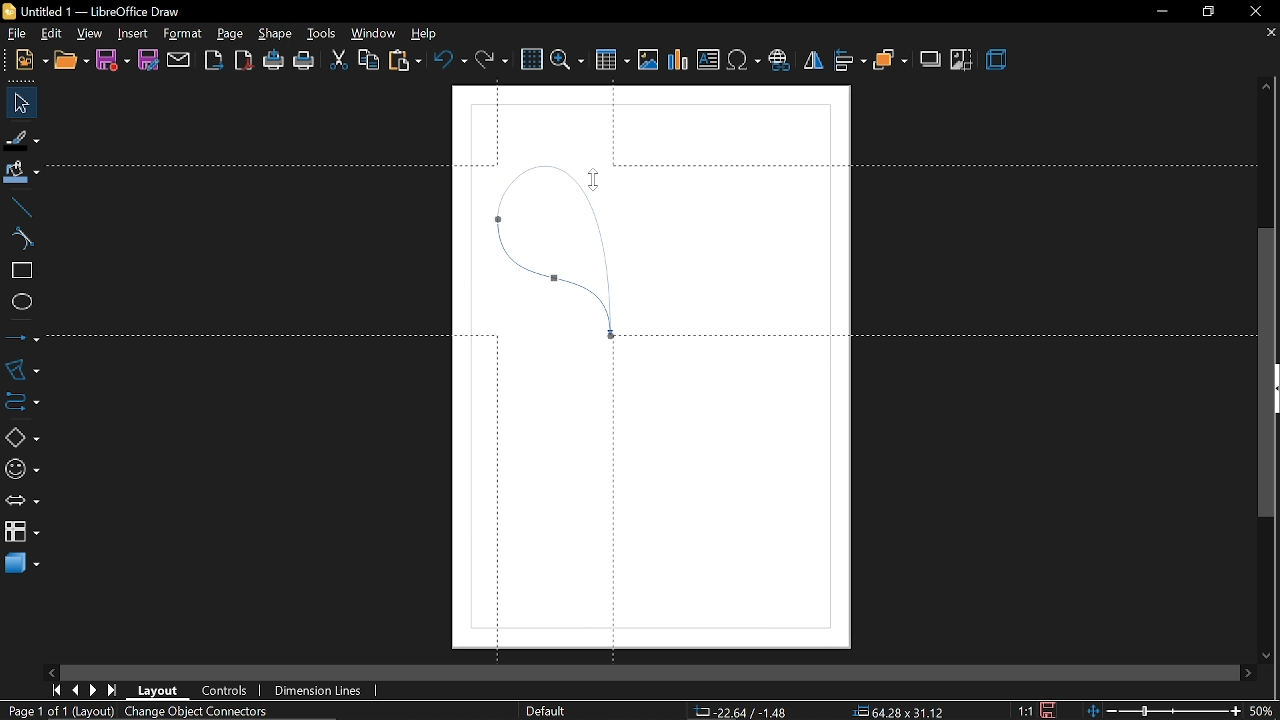 This screenshot has width=1280, height=720. Describe the element at coordinates (230, 31) in the screenshot. I see `page` at that location.